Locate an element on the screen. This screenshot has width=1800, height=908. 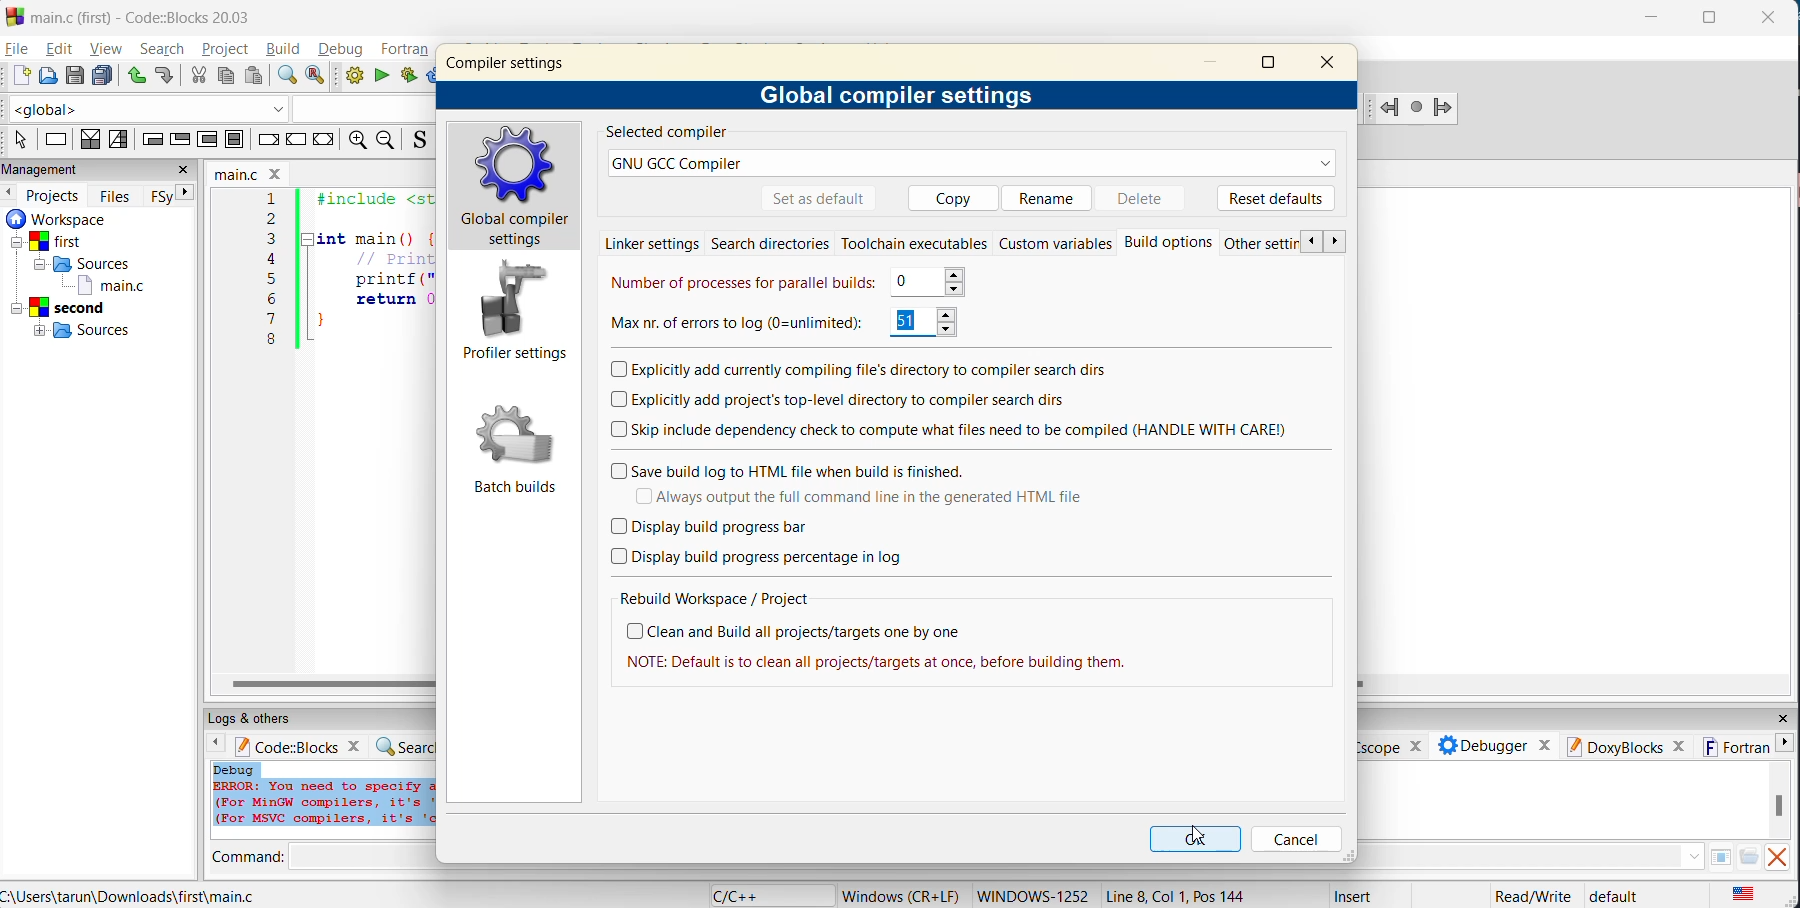
text language is located at coordinates (1747, 896).